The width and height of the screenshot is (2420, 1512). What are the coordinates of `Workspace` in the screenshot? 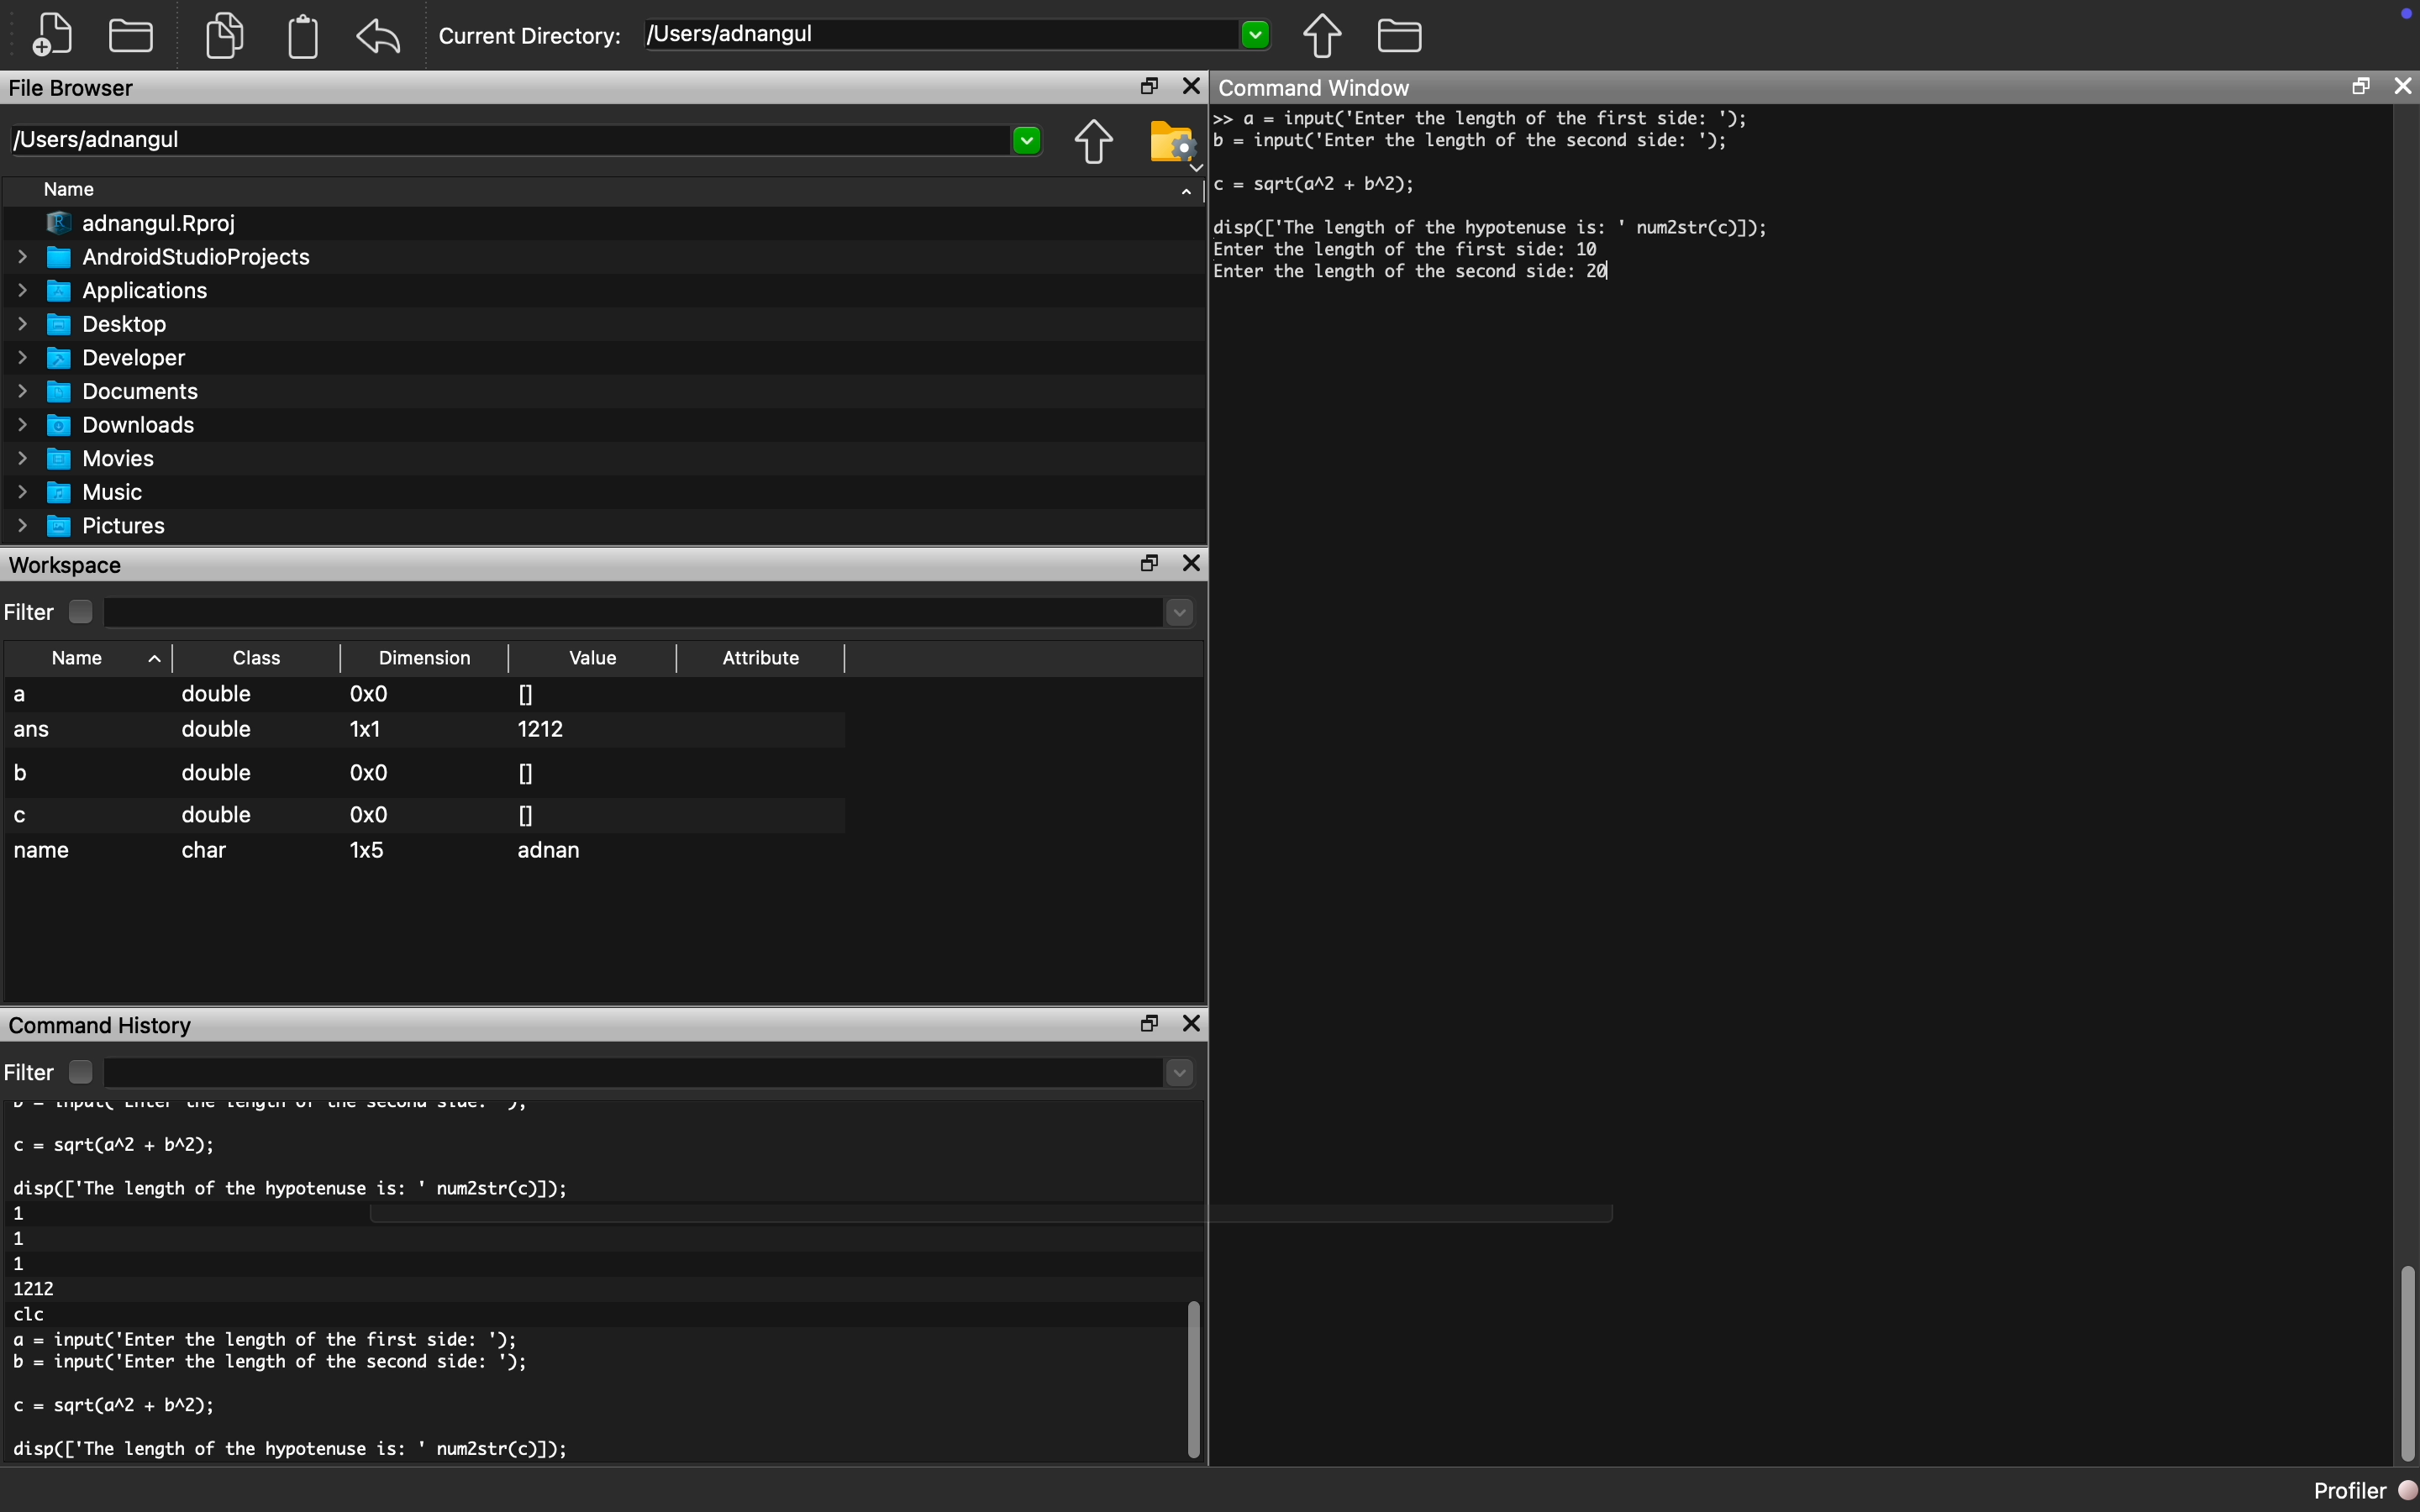 It's located at (70, 564).